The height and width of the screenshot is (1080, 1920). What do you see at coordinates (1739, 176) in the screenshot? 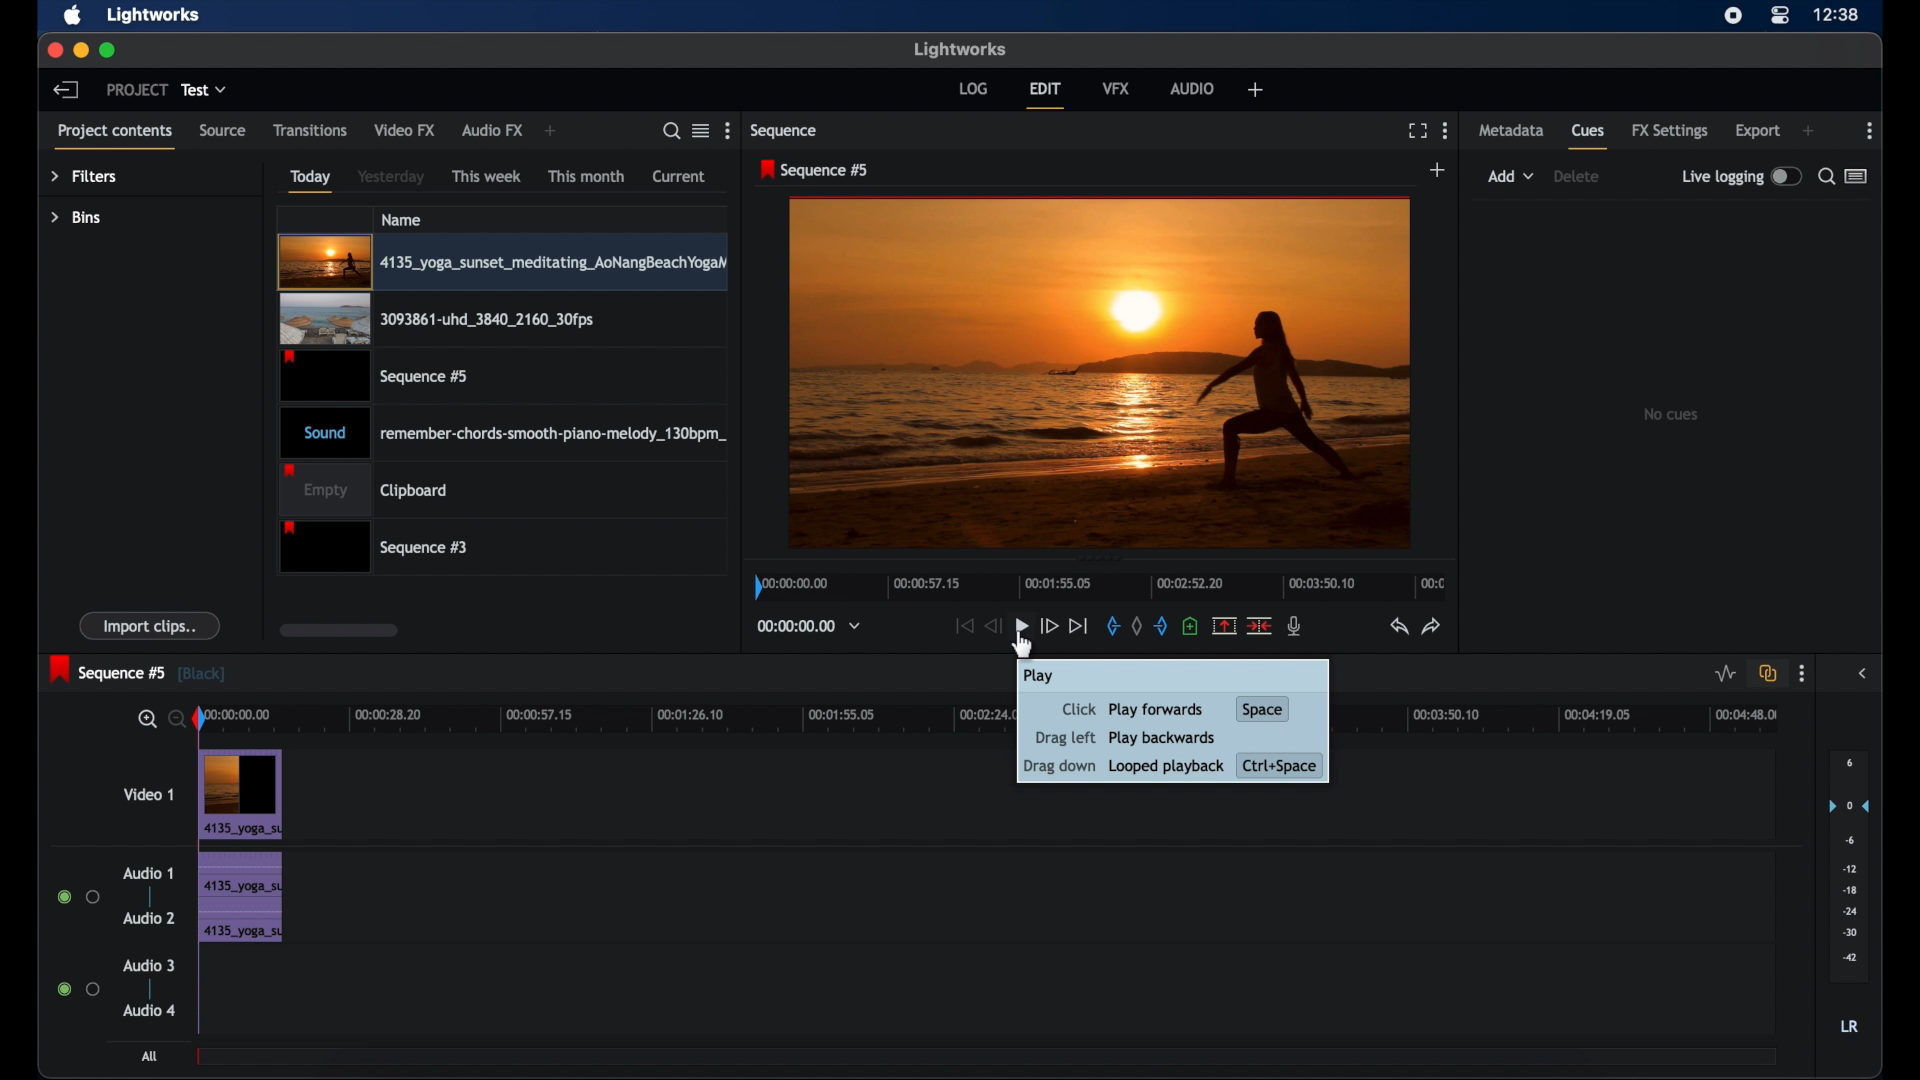
I see `live logging` at bounding box center [1739, 176].